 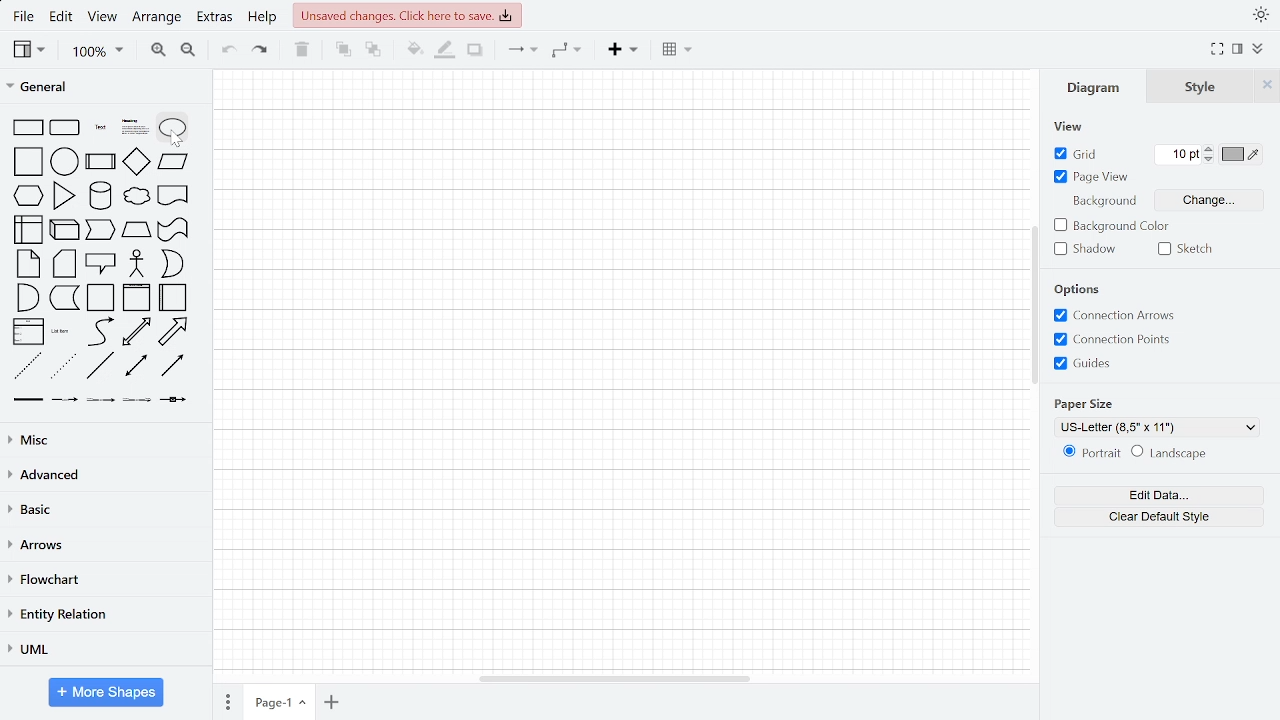 What do you see at coordinates (374, 50) in the screenshot?
I see `to back` at bounding box center [374, 50].